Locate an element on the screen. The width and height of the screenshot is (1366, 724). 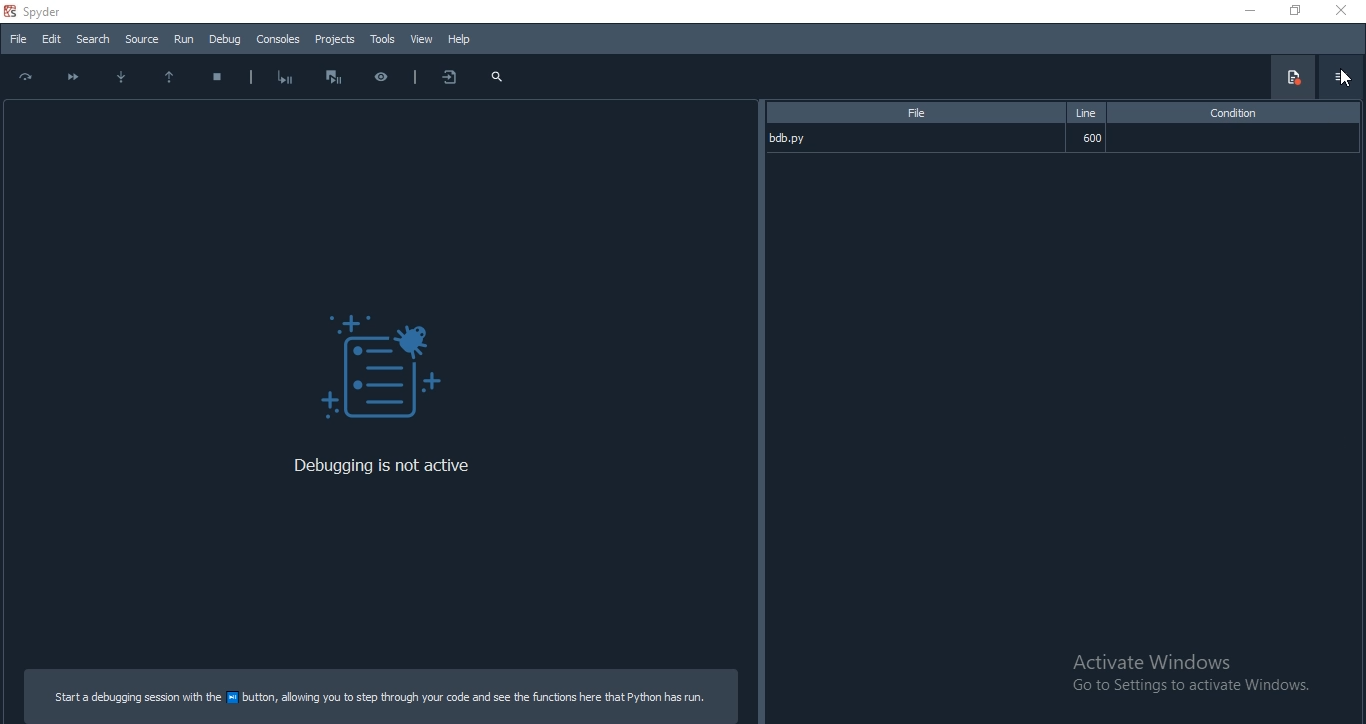
File is located at coordinates (914, 113).